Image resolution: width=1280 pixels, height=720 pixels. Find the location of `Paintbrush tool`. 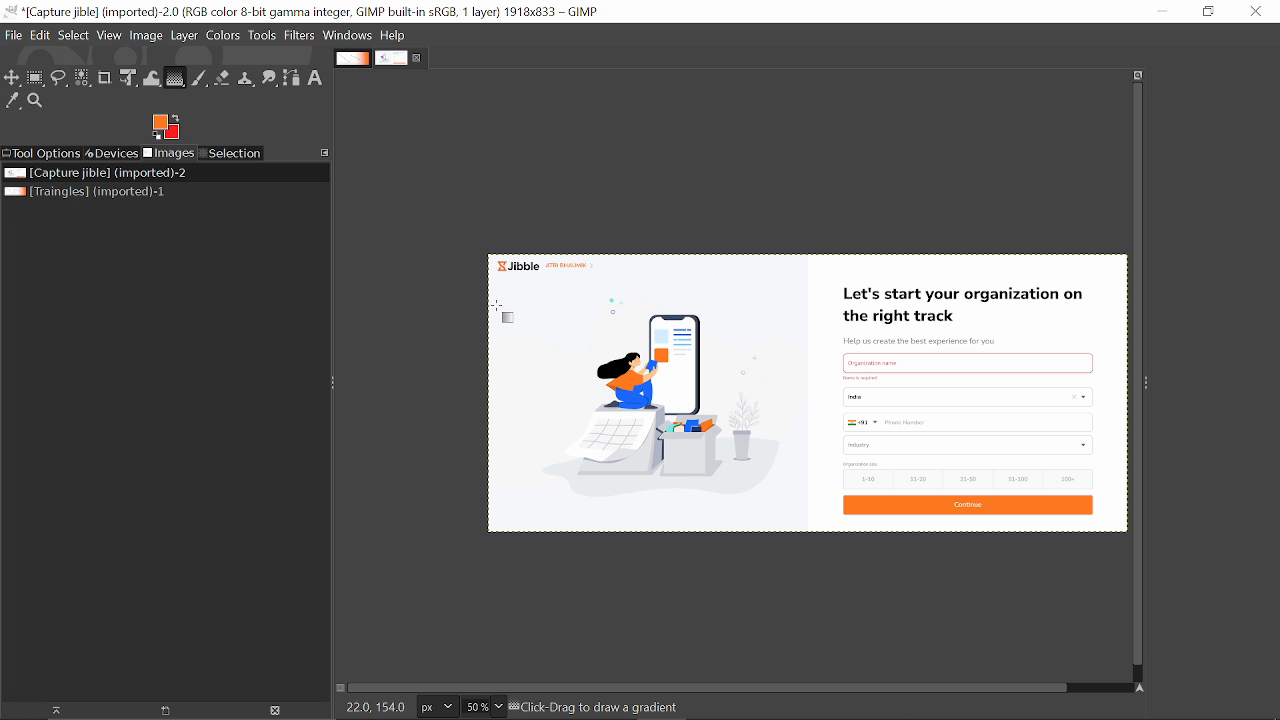

Paintbrush tool is located at coordinates (201, 78).